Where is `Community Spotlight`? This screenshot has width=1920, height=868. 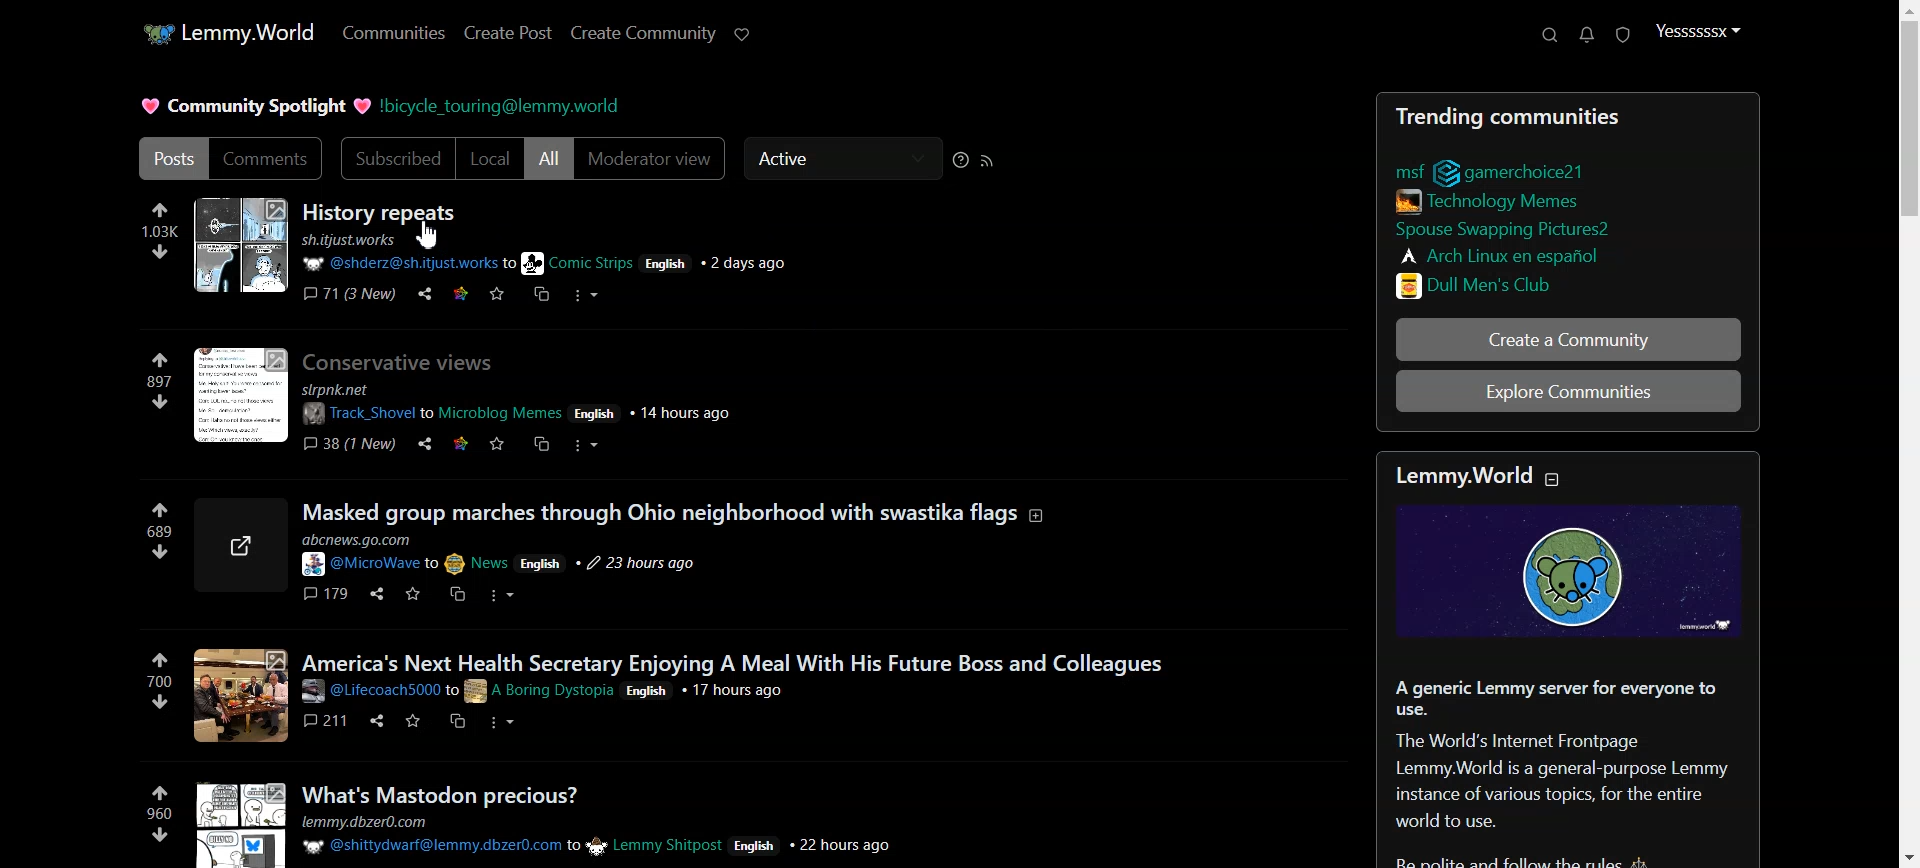
Community Spotlight is located at coordinates (256, 105).